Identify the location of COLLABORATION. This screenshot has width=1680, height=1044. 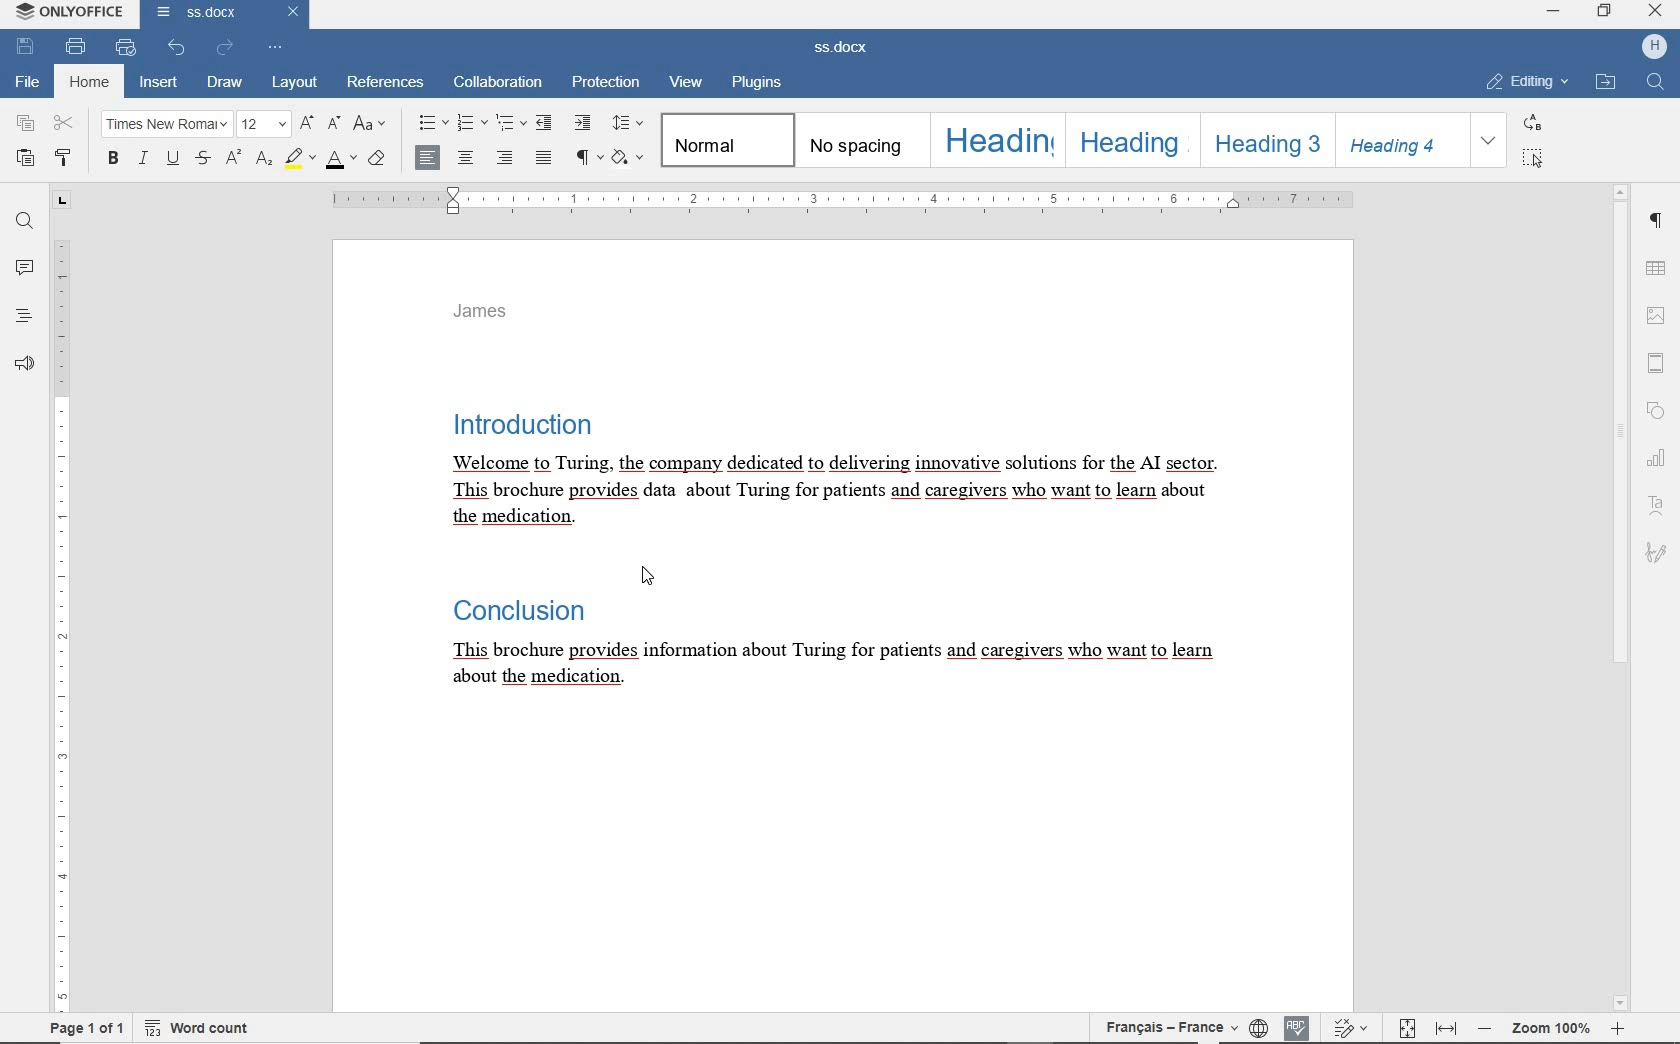
(499, 81).